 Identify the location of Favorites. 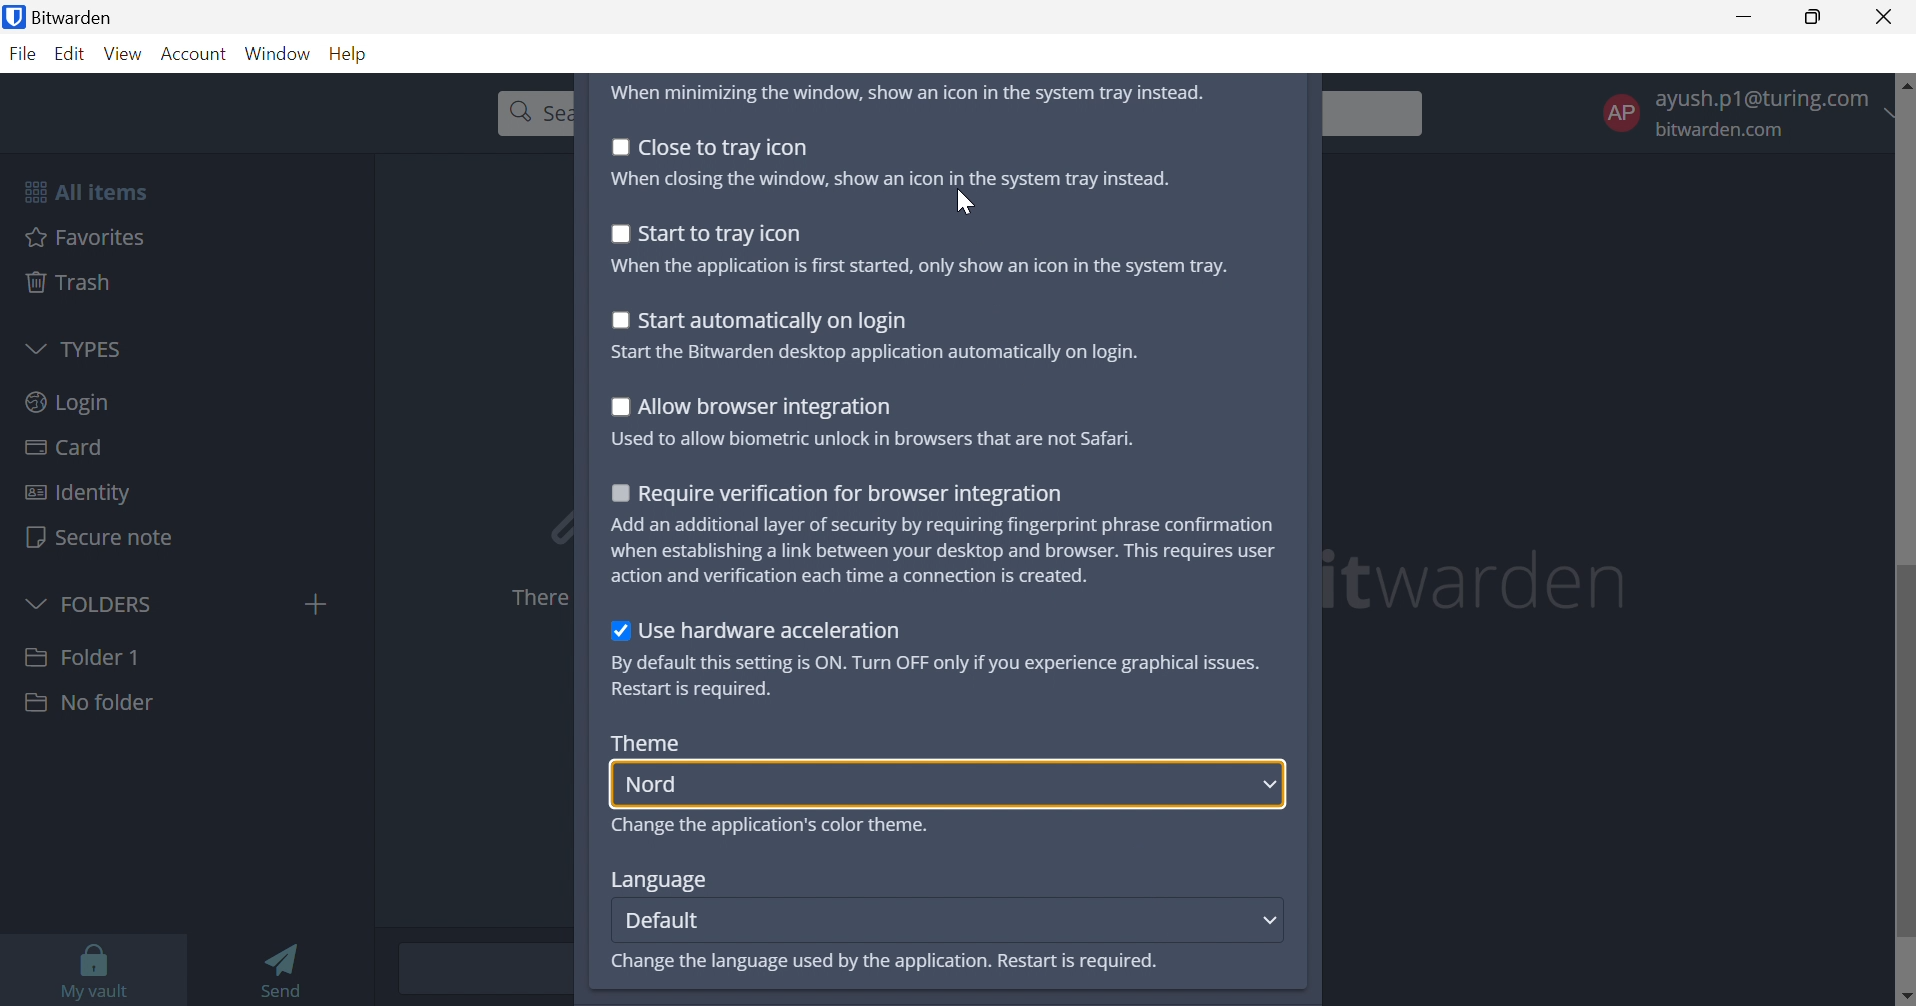
(86, 236).